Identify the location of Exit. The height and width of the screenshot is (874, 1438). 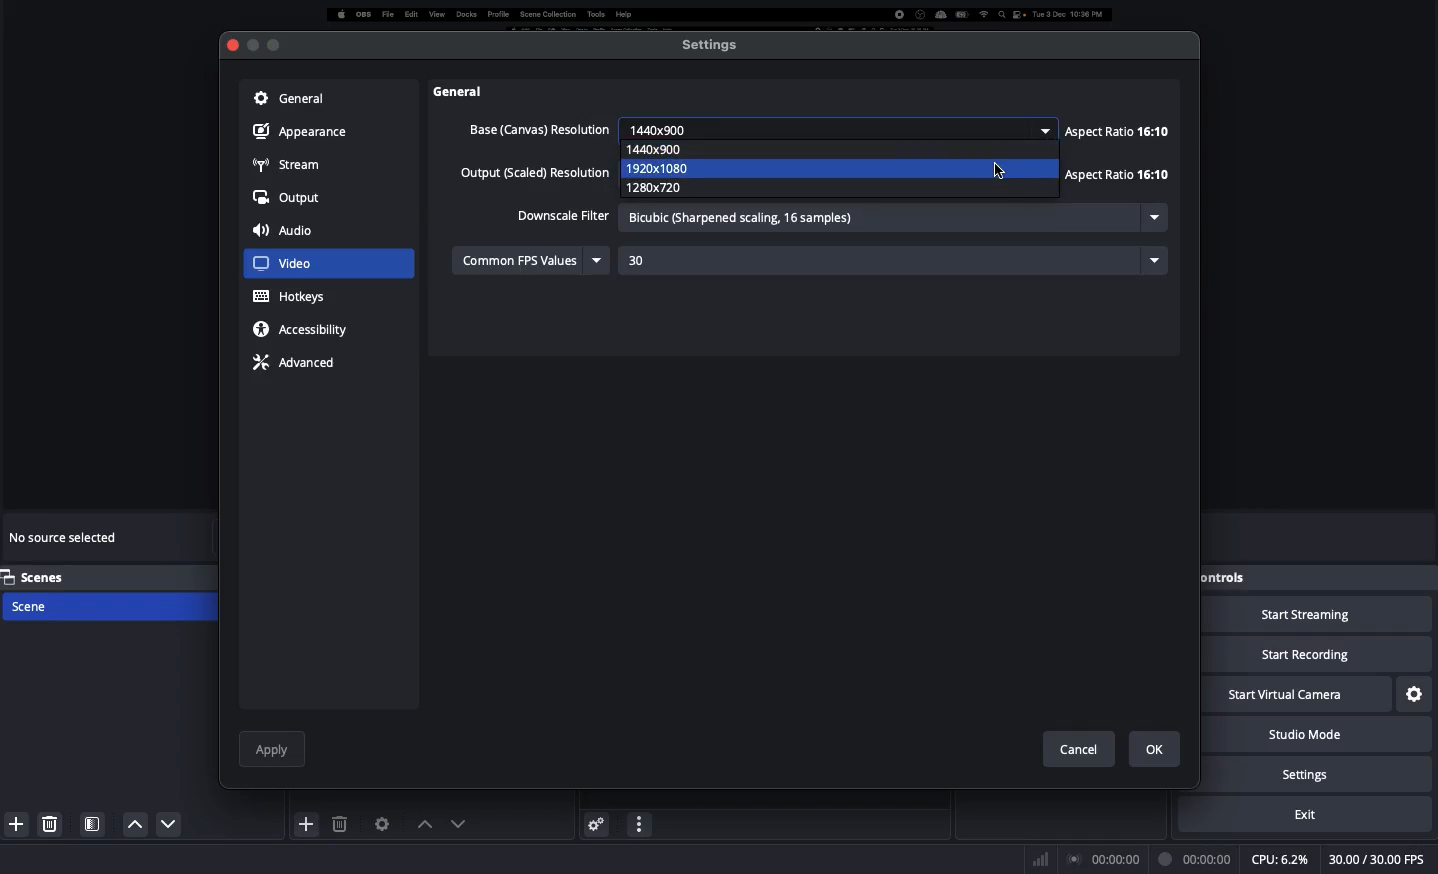
(1318, 814).